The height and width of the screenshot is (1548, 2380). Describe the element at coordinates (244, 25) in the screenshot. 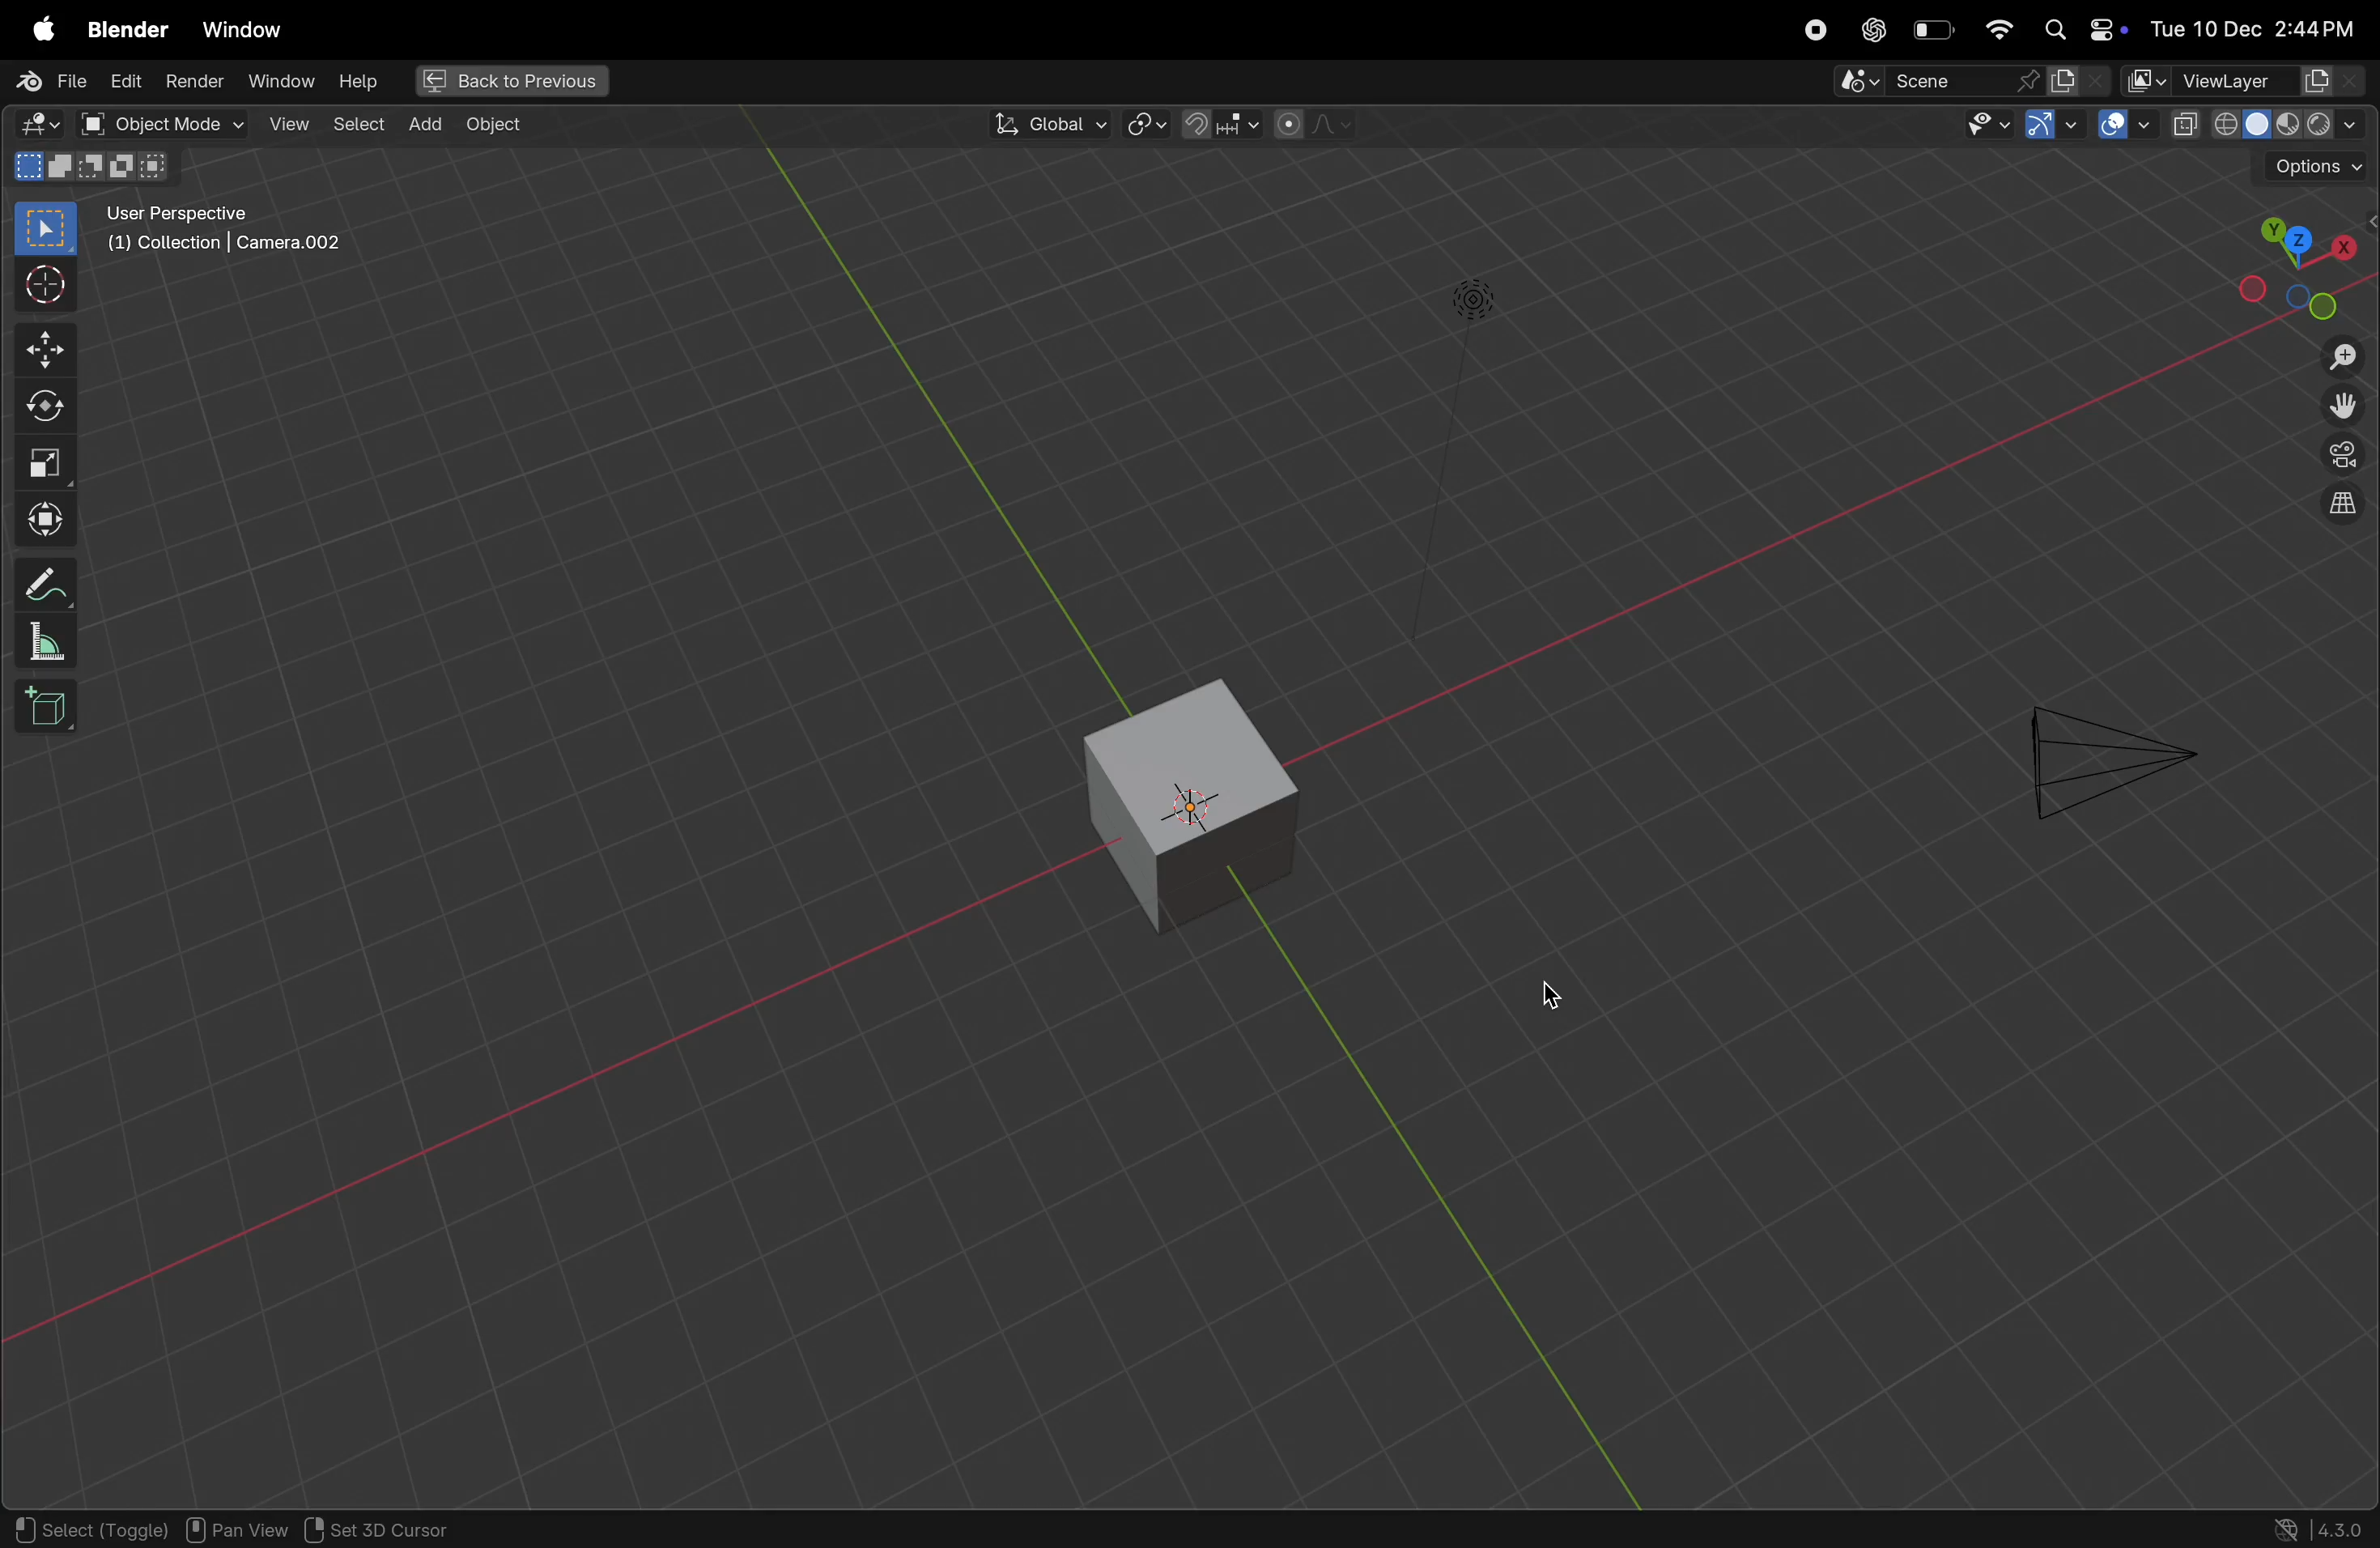

I see `Window` at that location.